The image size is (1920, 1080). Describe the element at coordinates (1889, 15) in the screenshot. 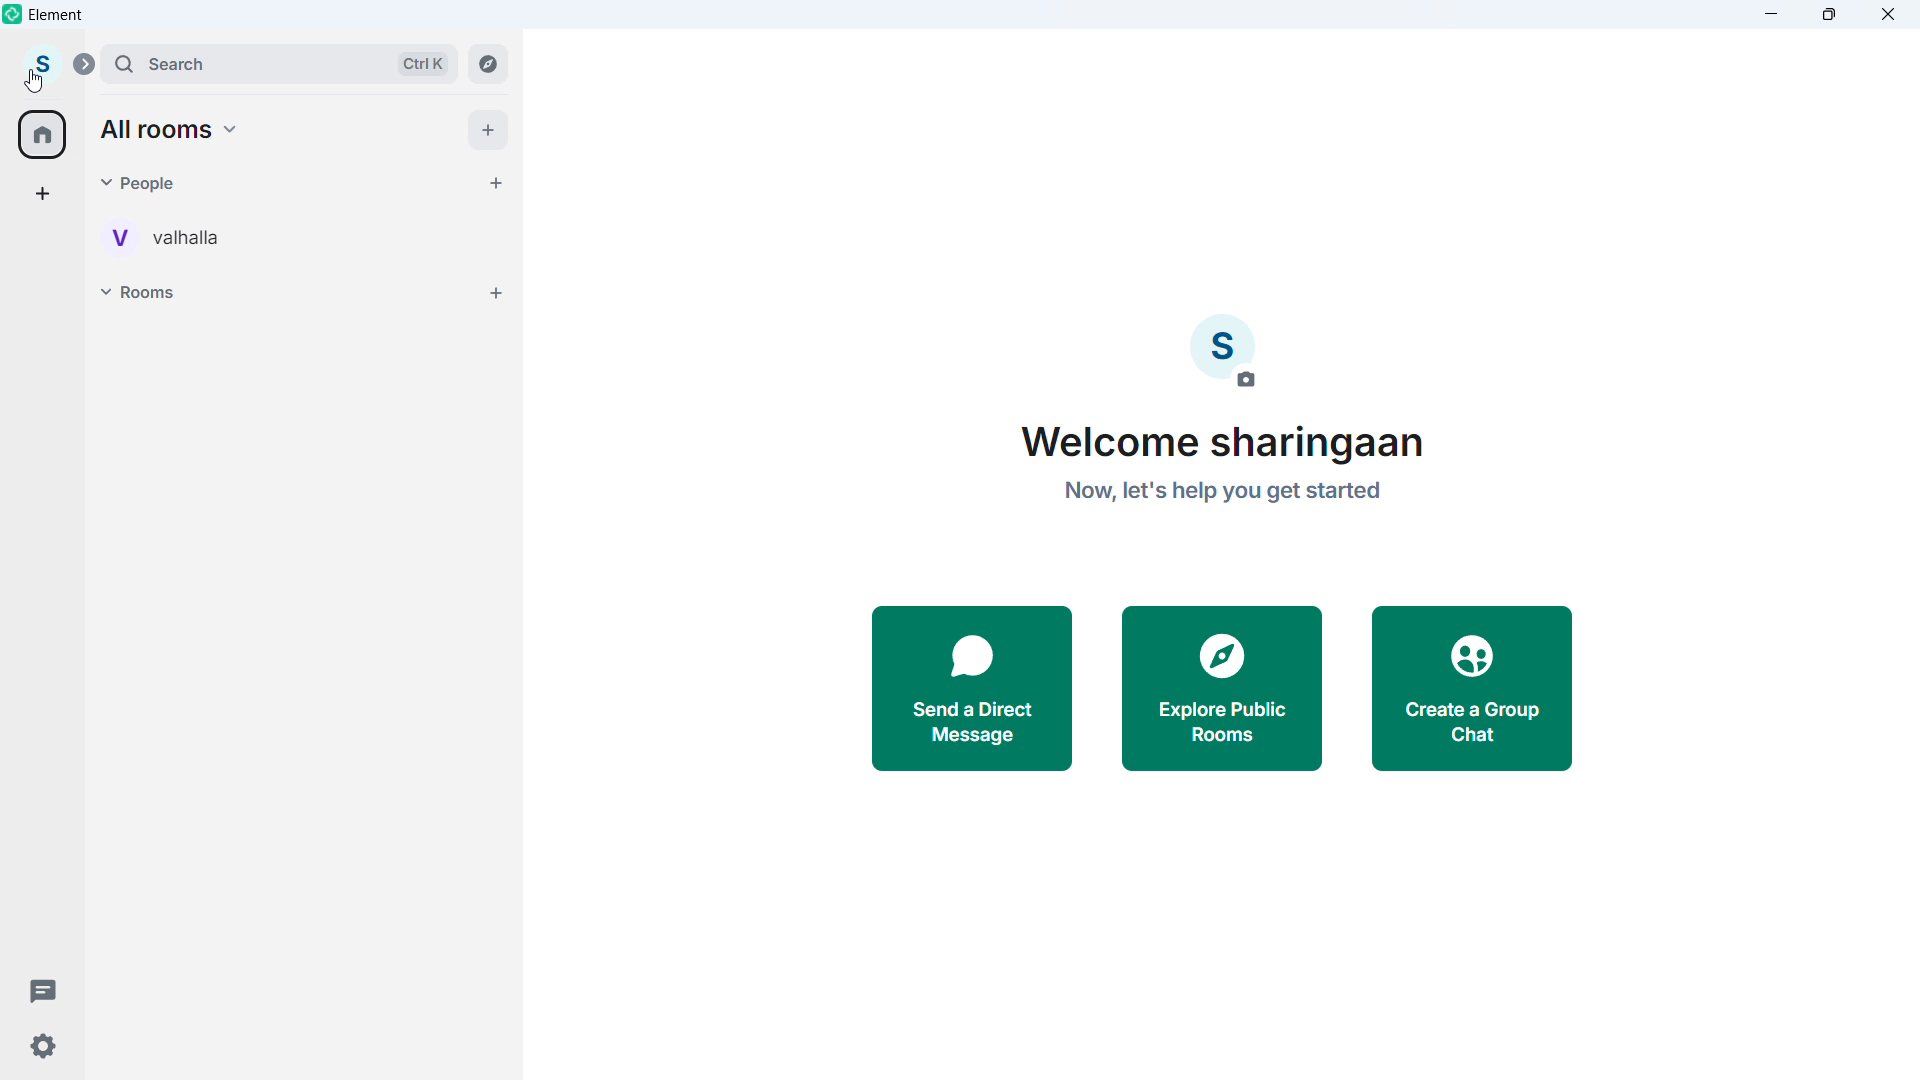

I see `Close ` at that location.